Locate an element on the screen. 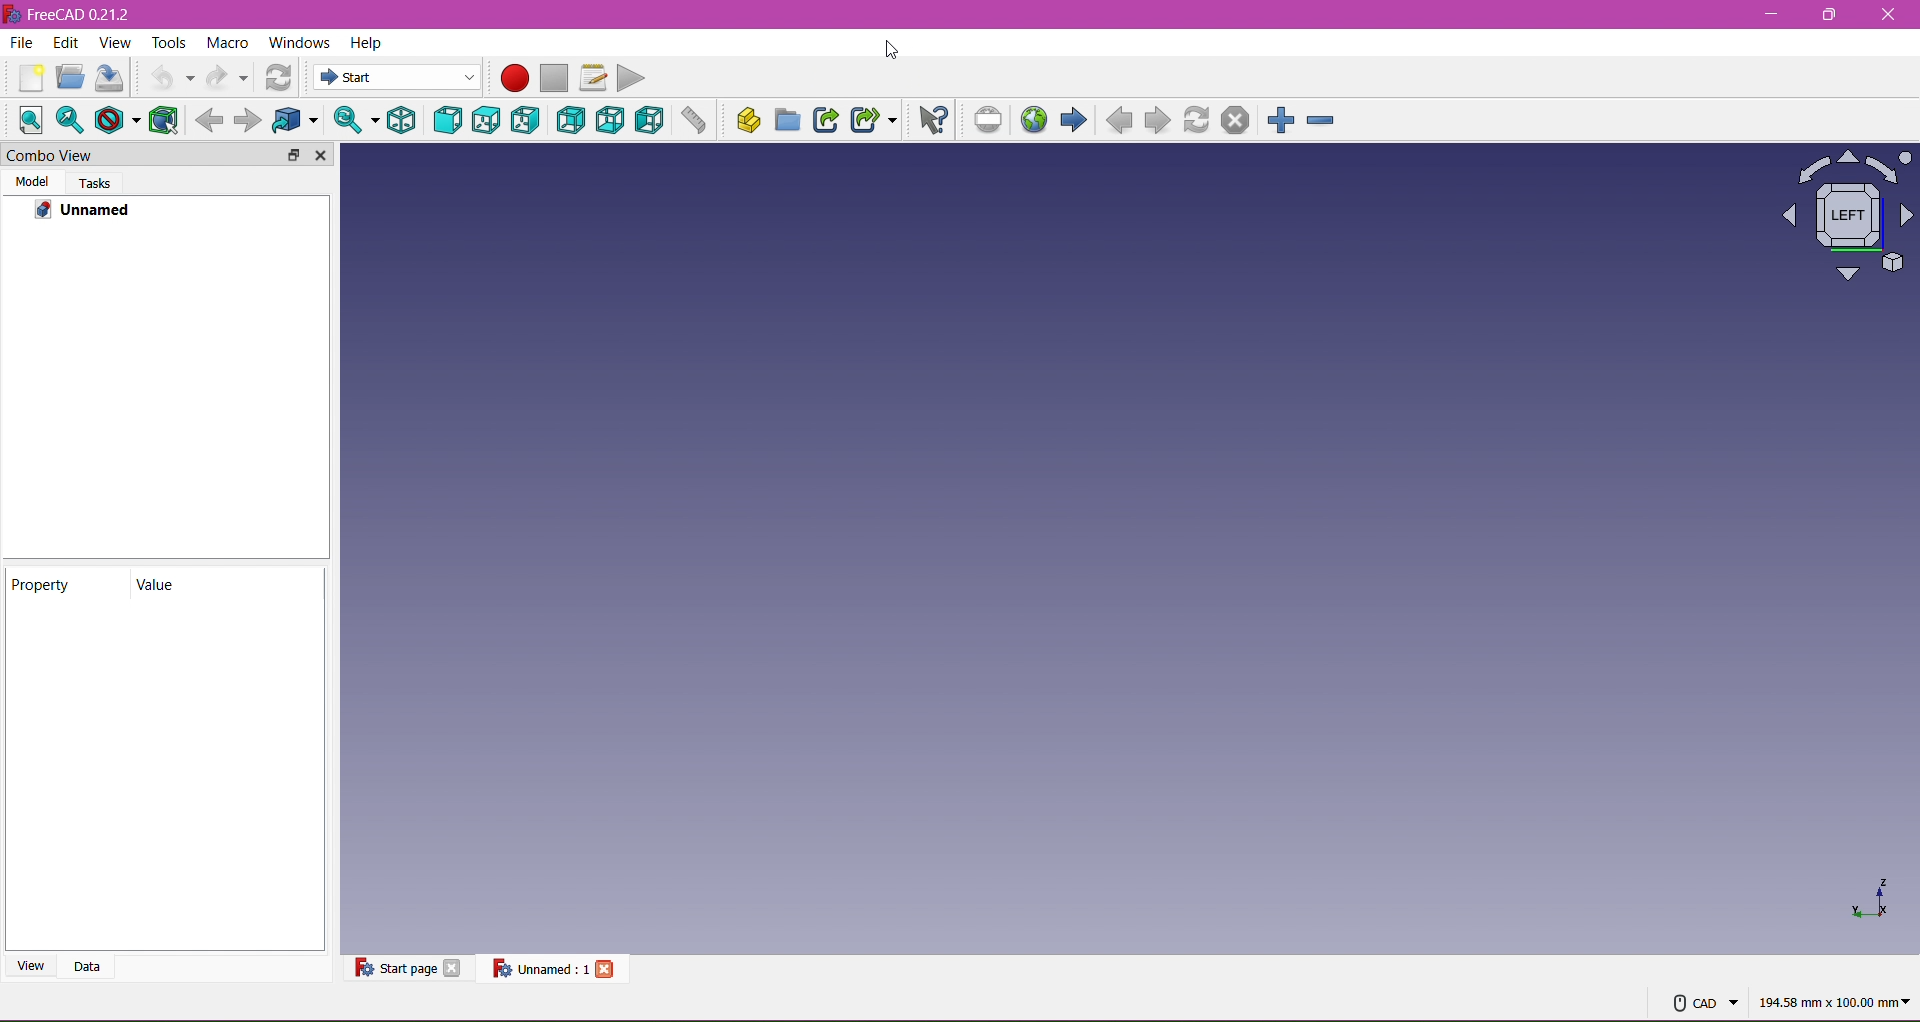 The width and height of the screenshot is (1920, 1022). Edit is located at coordinates (65, 42).